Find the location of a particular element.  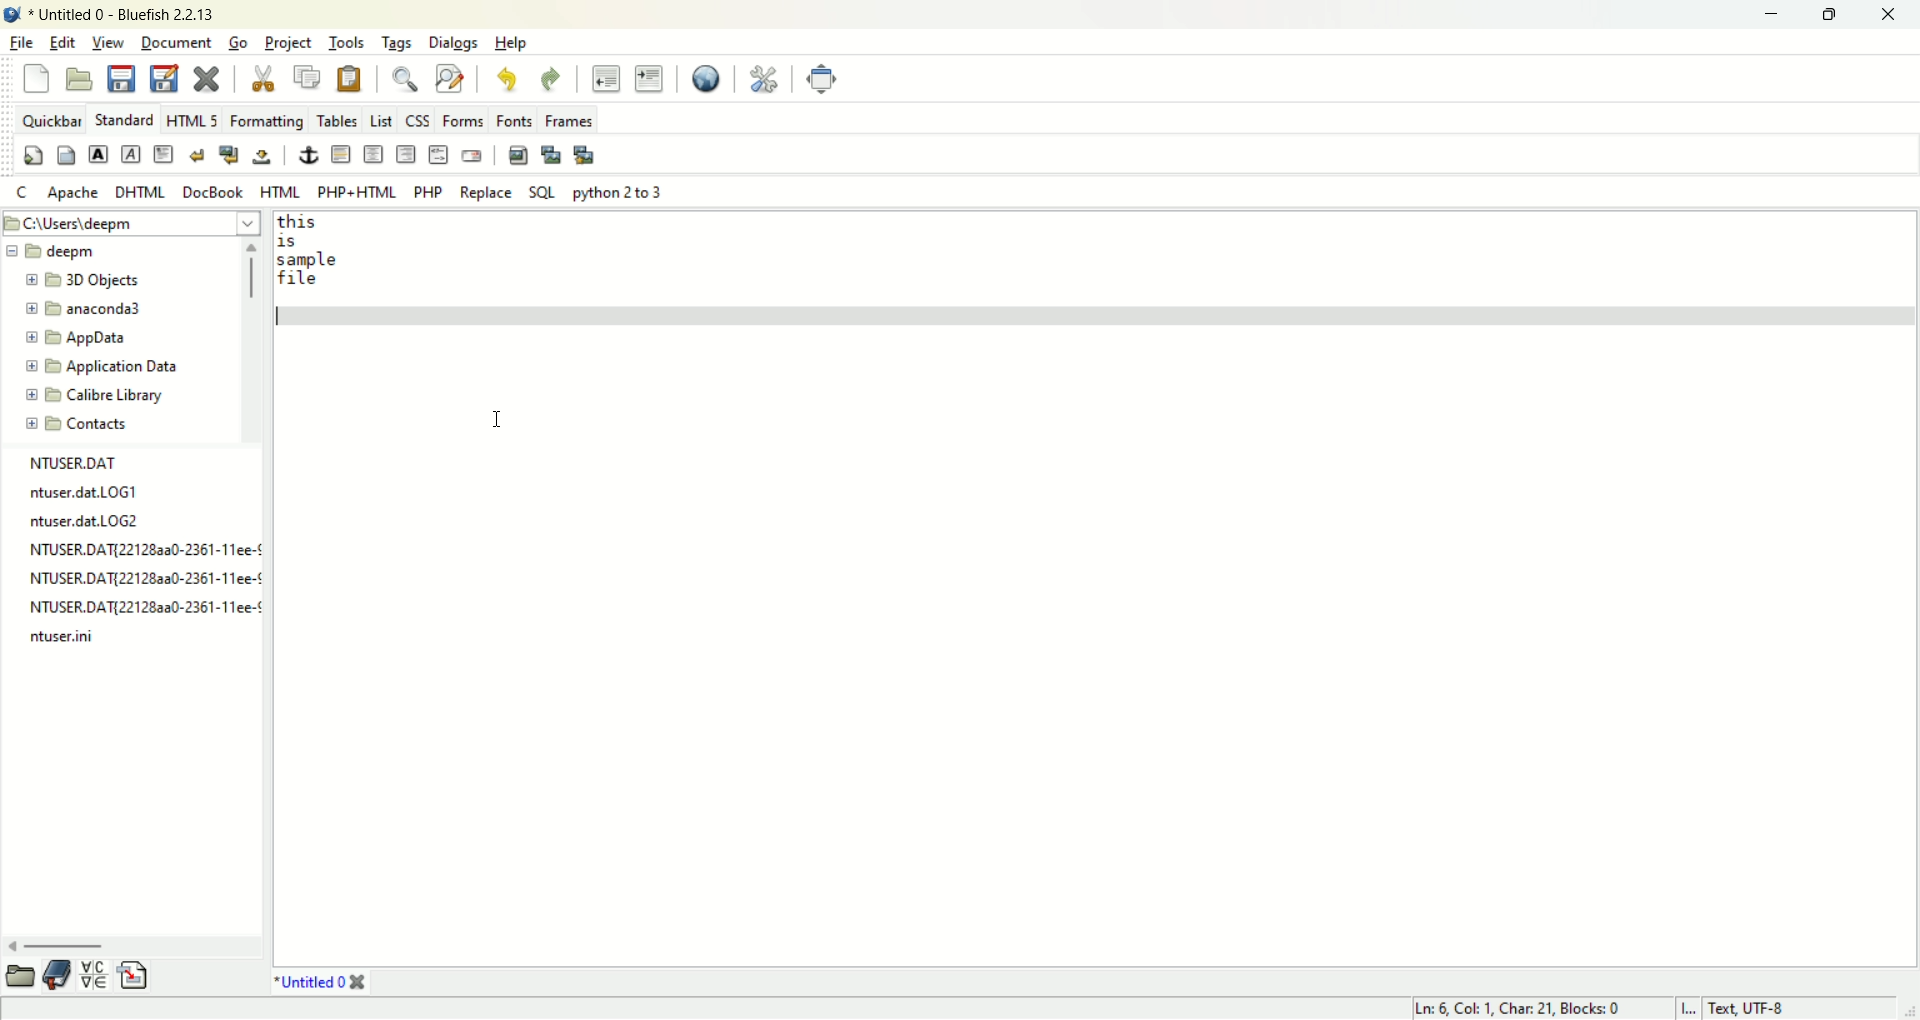

location is located at coordinates (130, 222).